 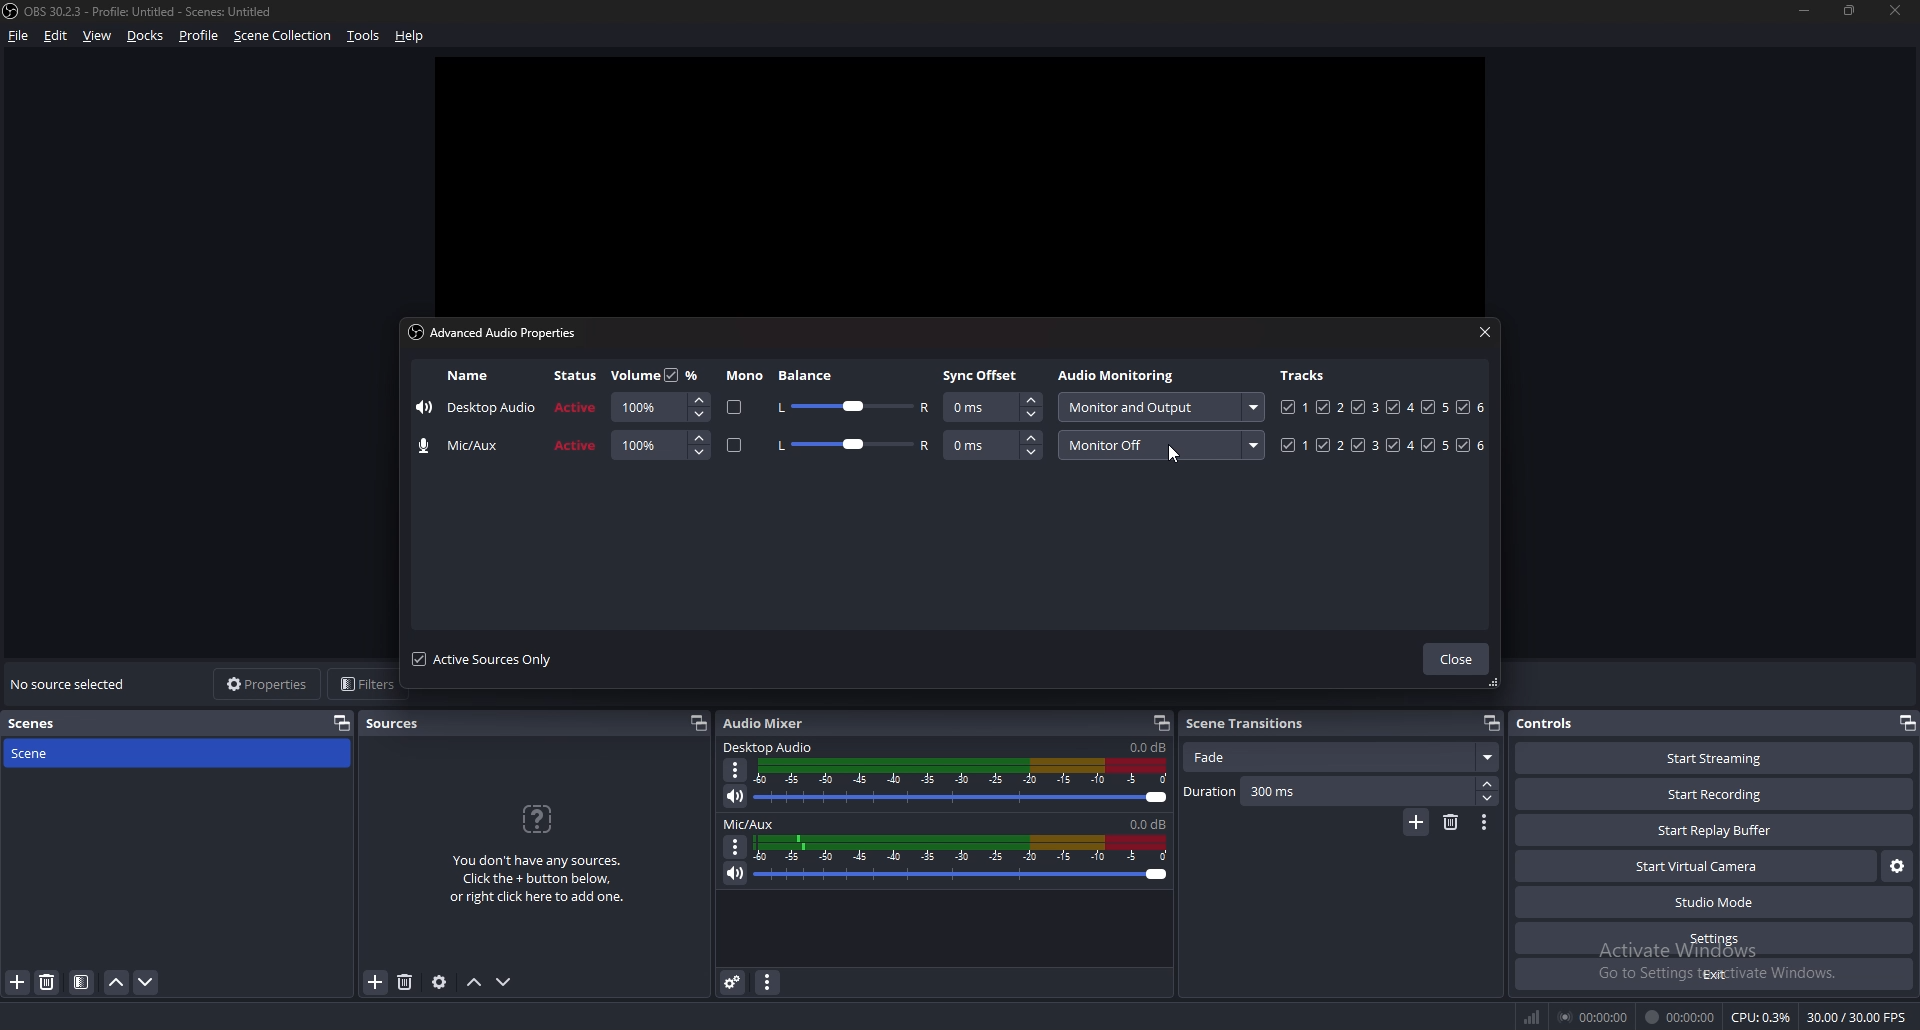 What do you see at coordinates (1305, 375) in the screenshot?
I see `tracks` at bounding box center [1305, 375].